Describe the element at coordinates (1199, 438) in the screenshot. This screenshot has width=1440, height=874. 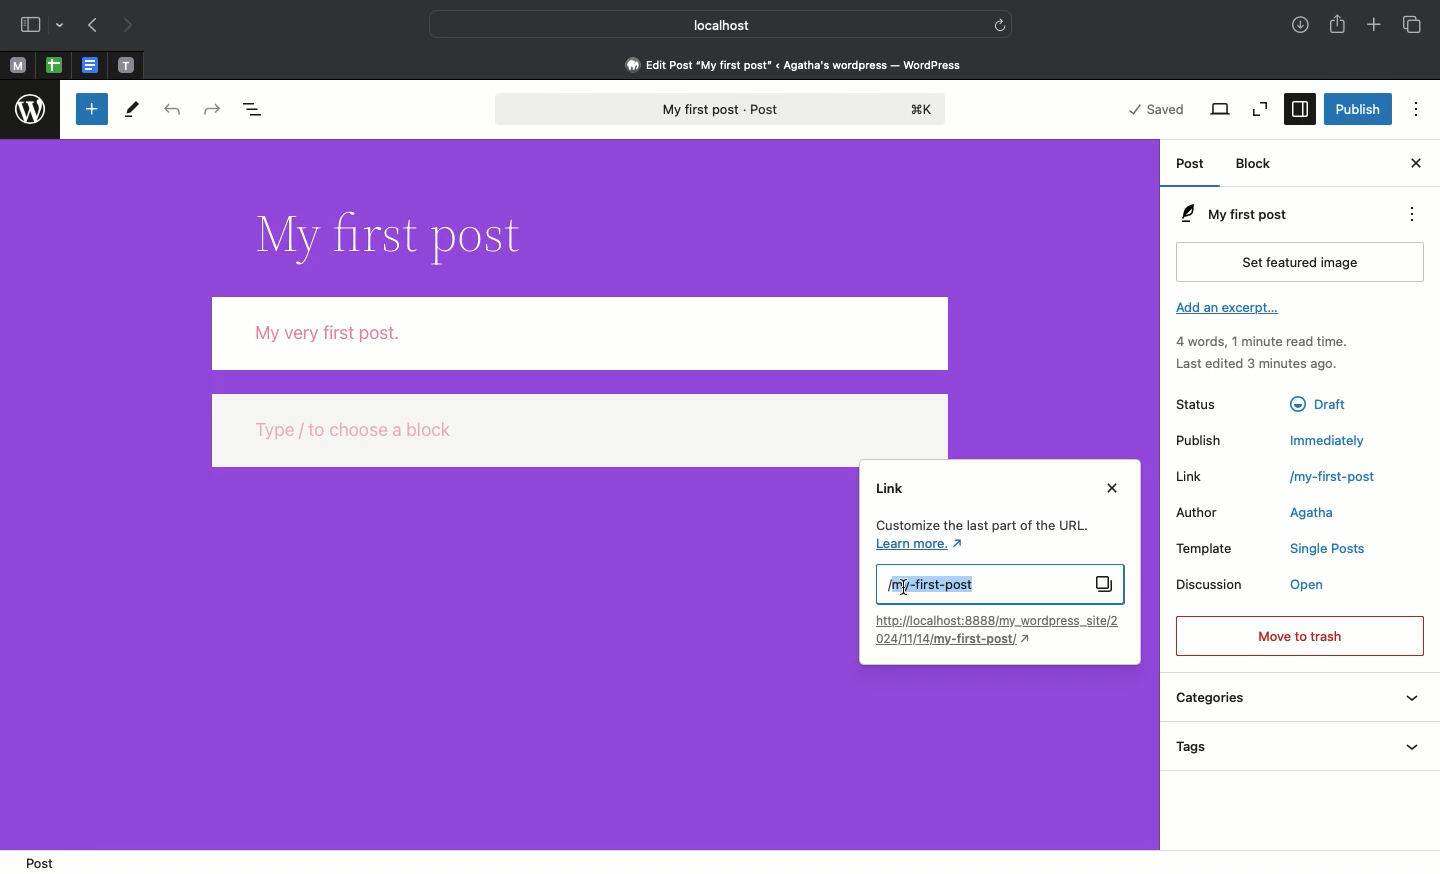
I see `Publish` at that location.